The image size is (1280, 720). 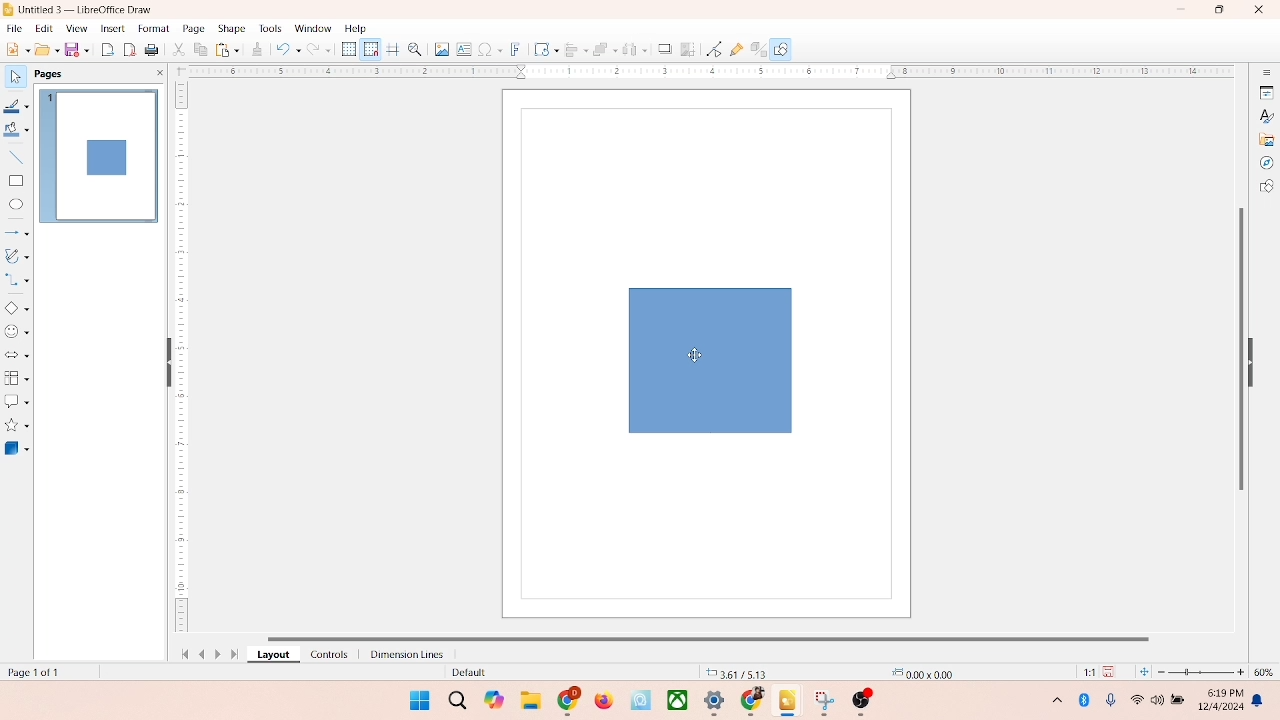 What do you see at coordinates (17, 232) in the screenshot?
I see `lines and arrows` at bounding box center [17, 232].